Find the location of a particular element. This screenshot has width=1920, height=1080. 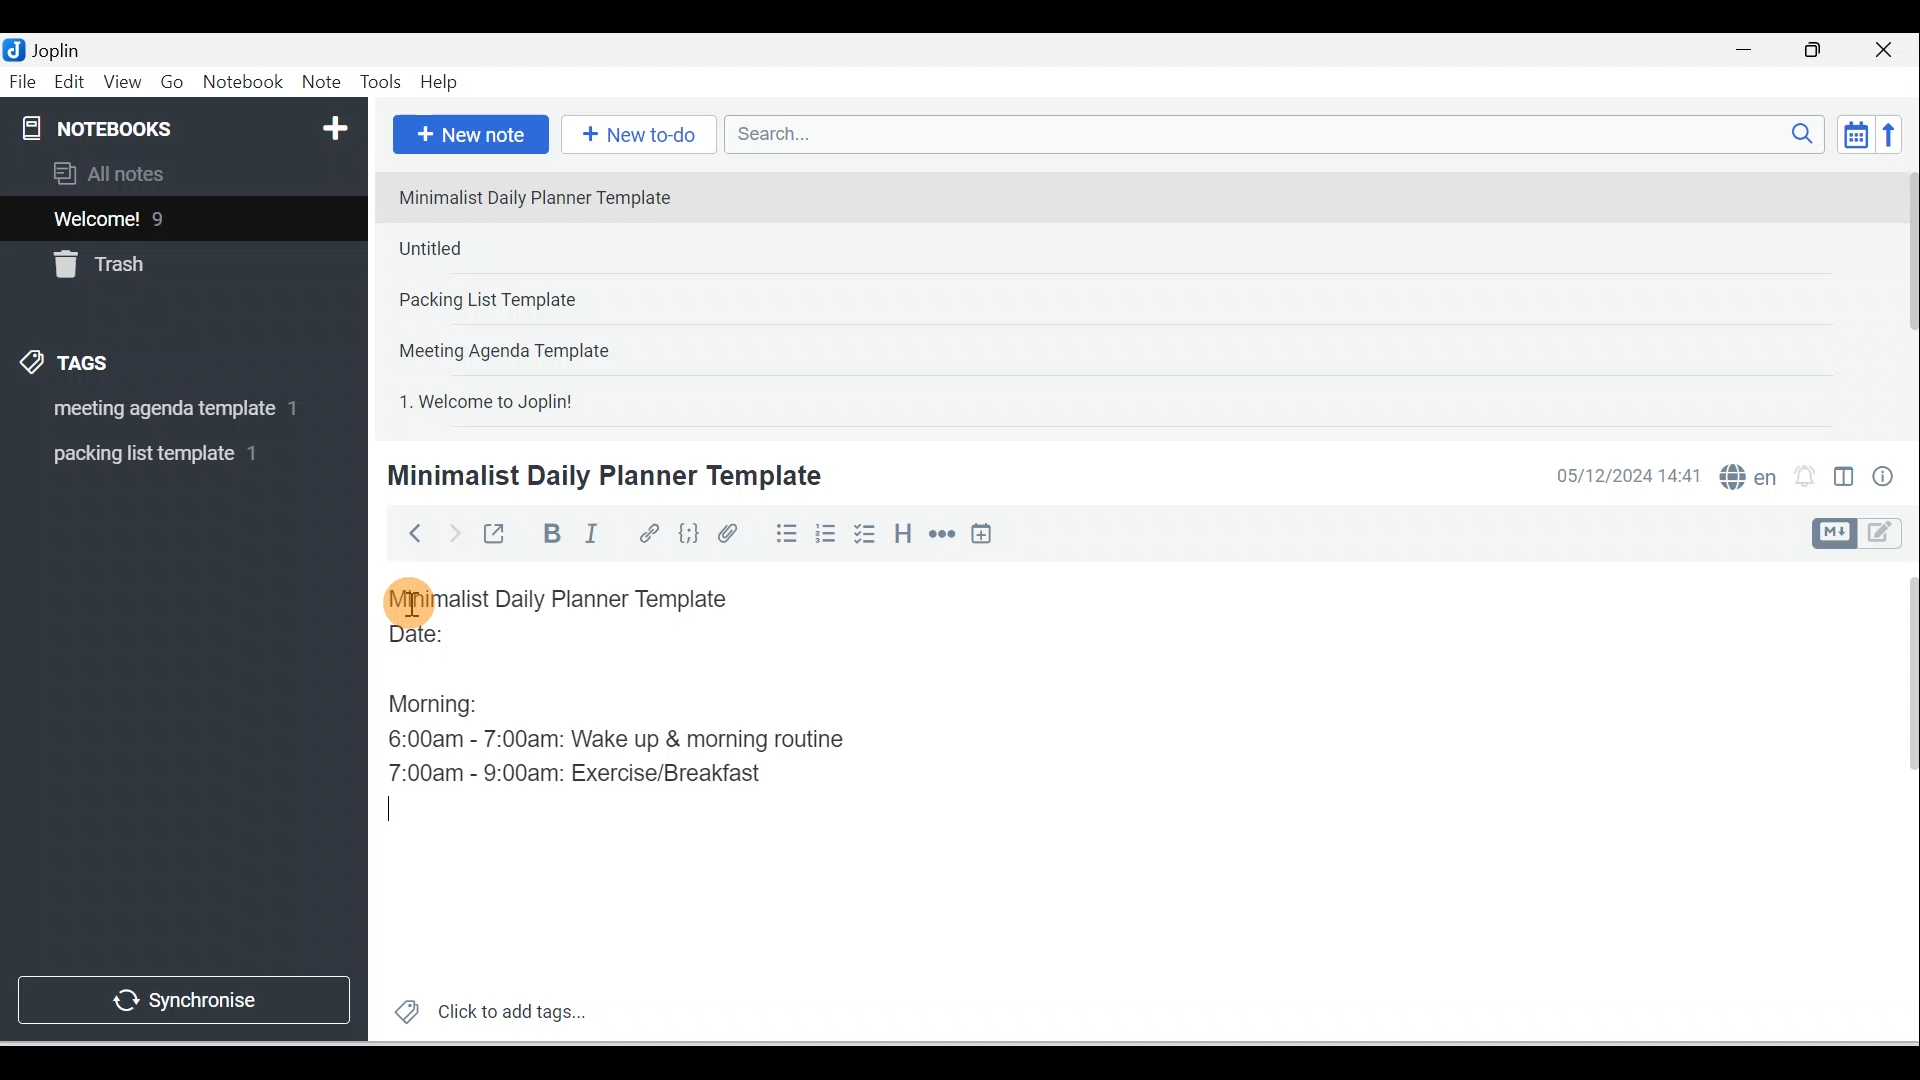

Hyperlink is located at coordinates (647, 535).